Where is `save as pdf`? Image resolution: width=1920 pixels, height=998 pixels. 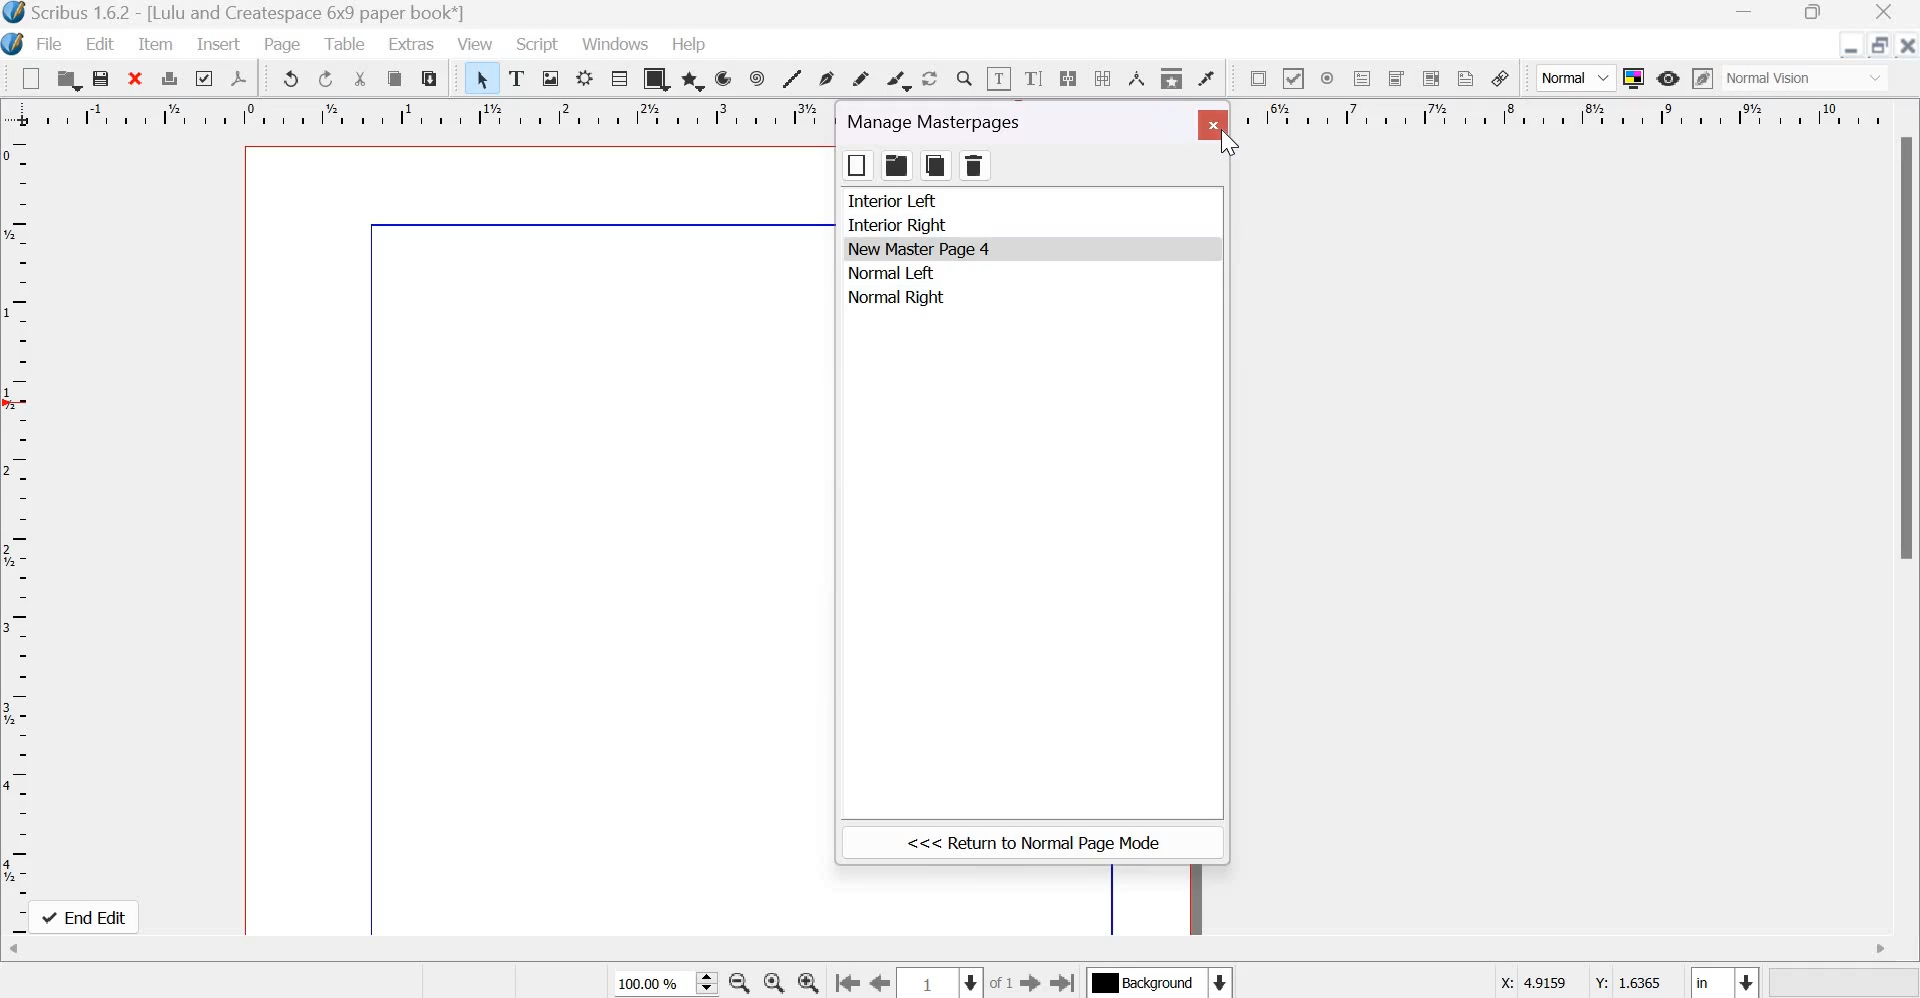
save as pdf is located at coordinates (241, 79).